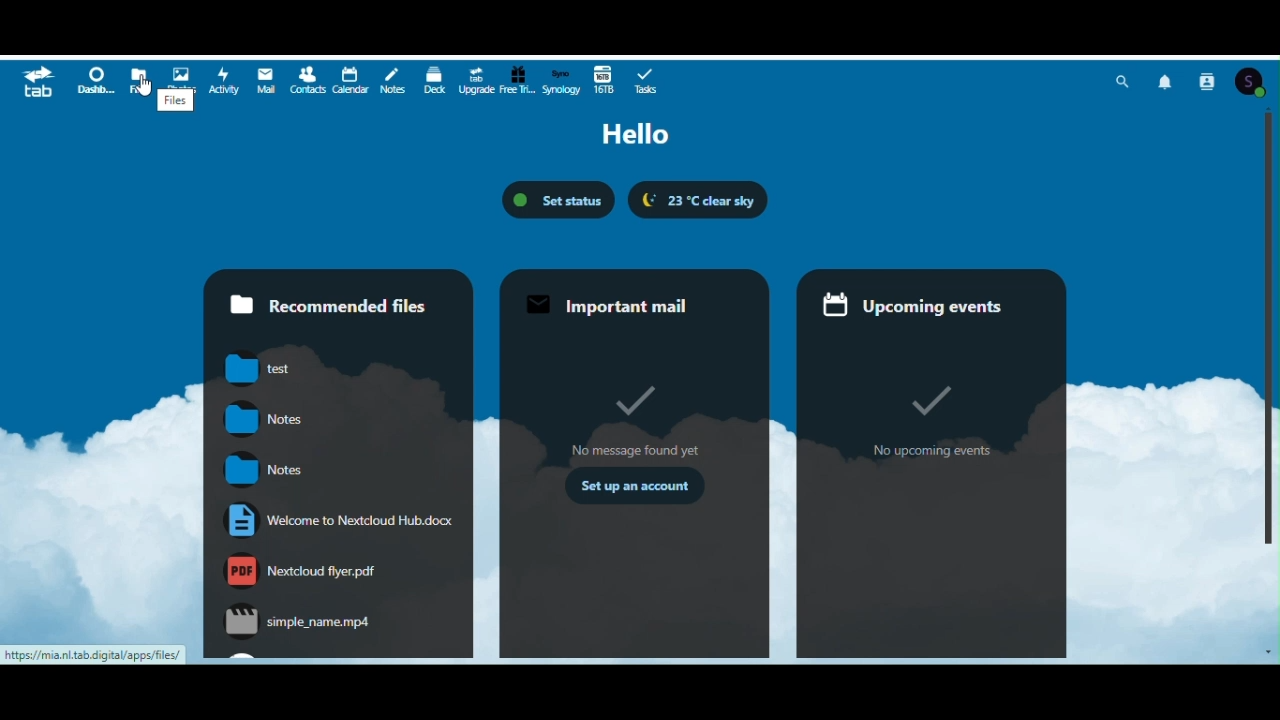  What do you see at coordinates (177, 100) in the screenshot?
I see `files` at bounding box center [177, 100].